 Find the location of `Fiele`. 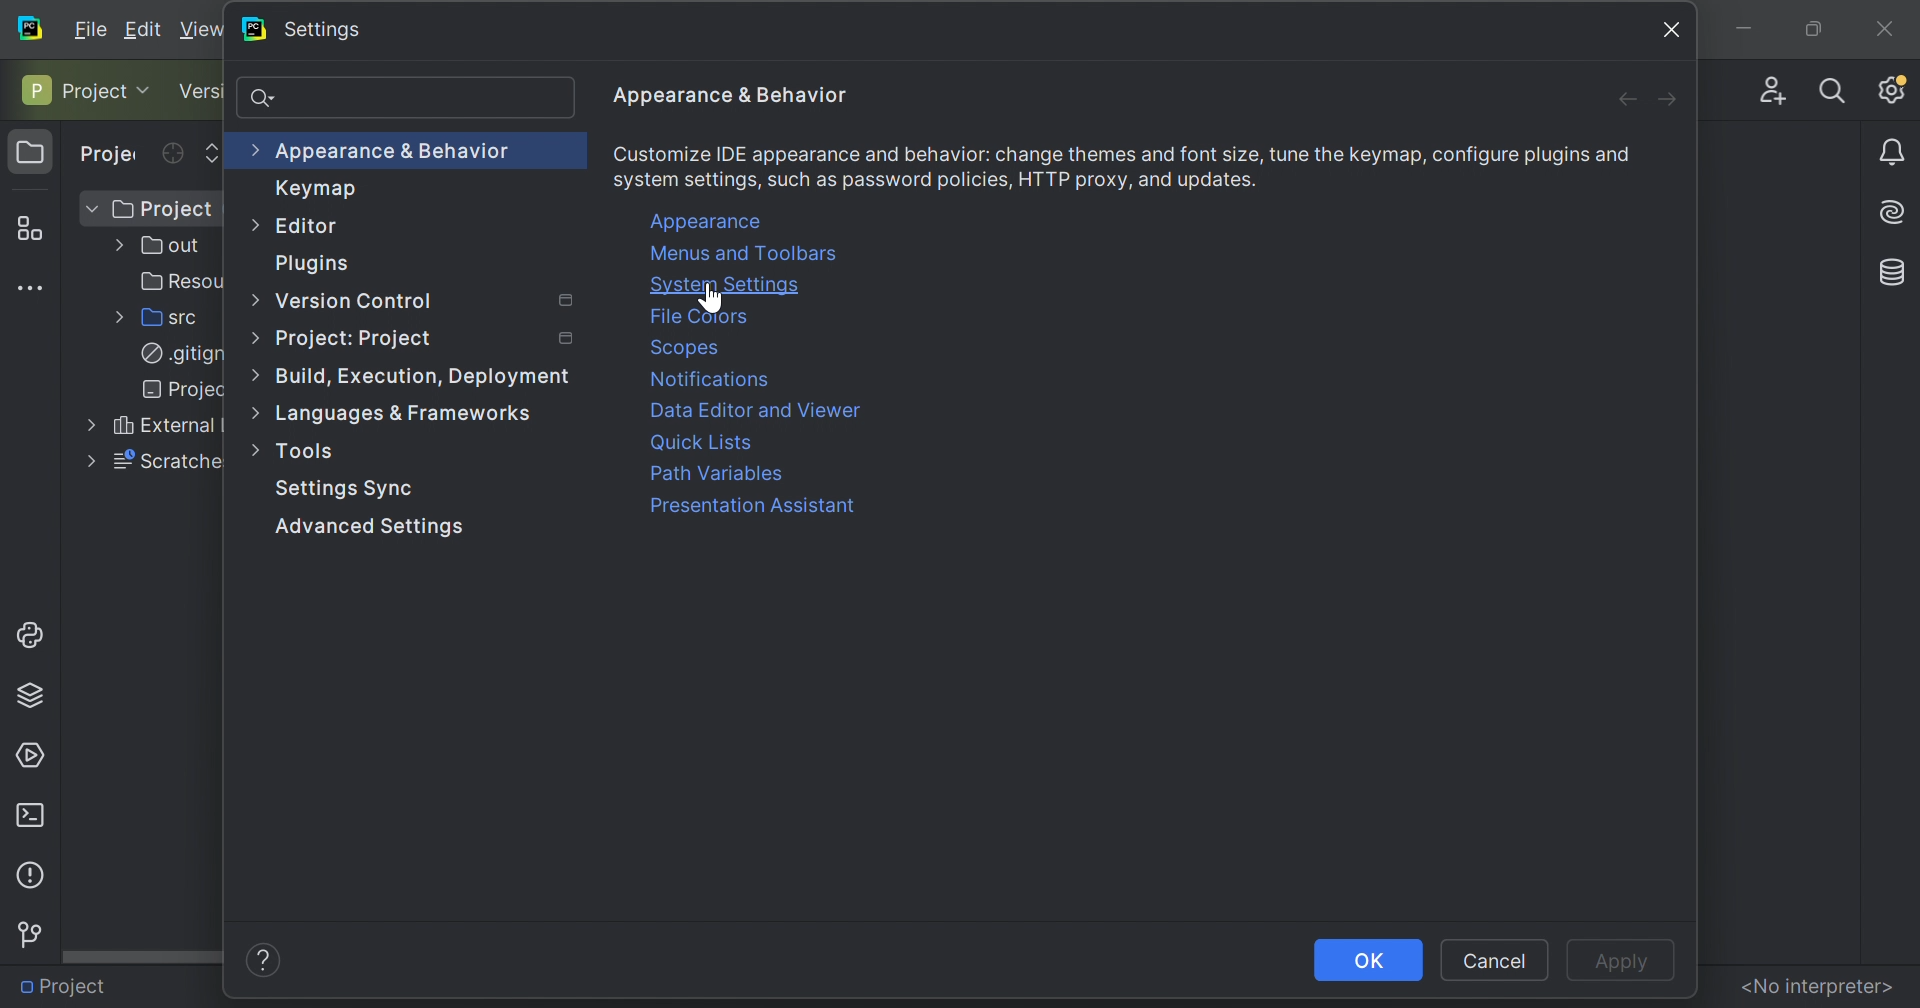

Fiele is located at coordinates (93, 27).